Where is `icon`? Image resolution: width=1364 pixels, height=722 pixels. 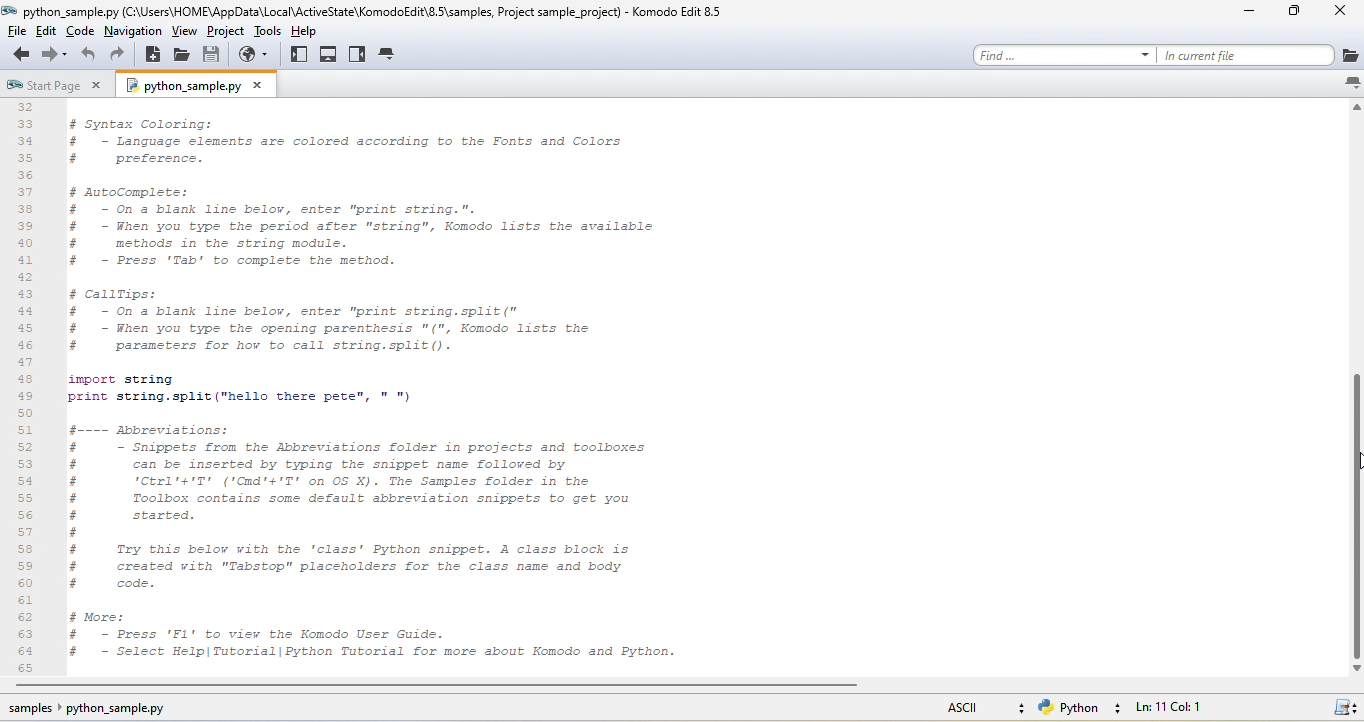
icon is located at coordinates (1344, 709).